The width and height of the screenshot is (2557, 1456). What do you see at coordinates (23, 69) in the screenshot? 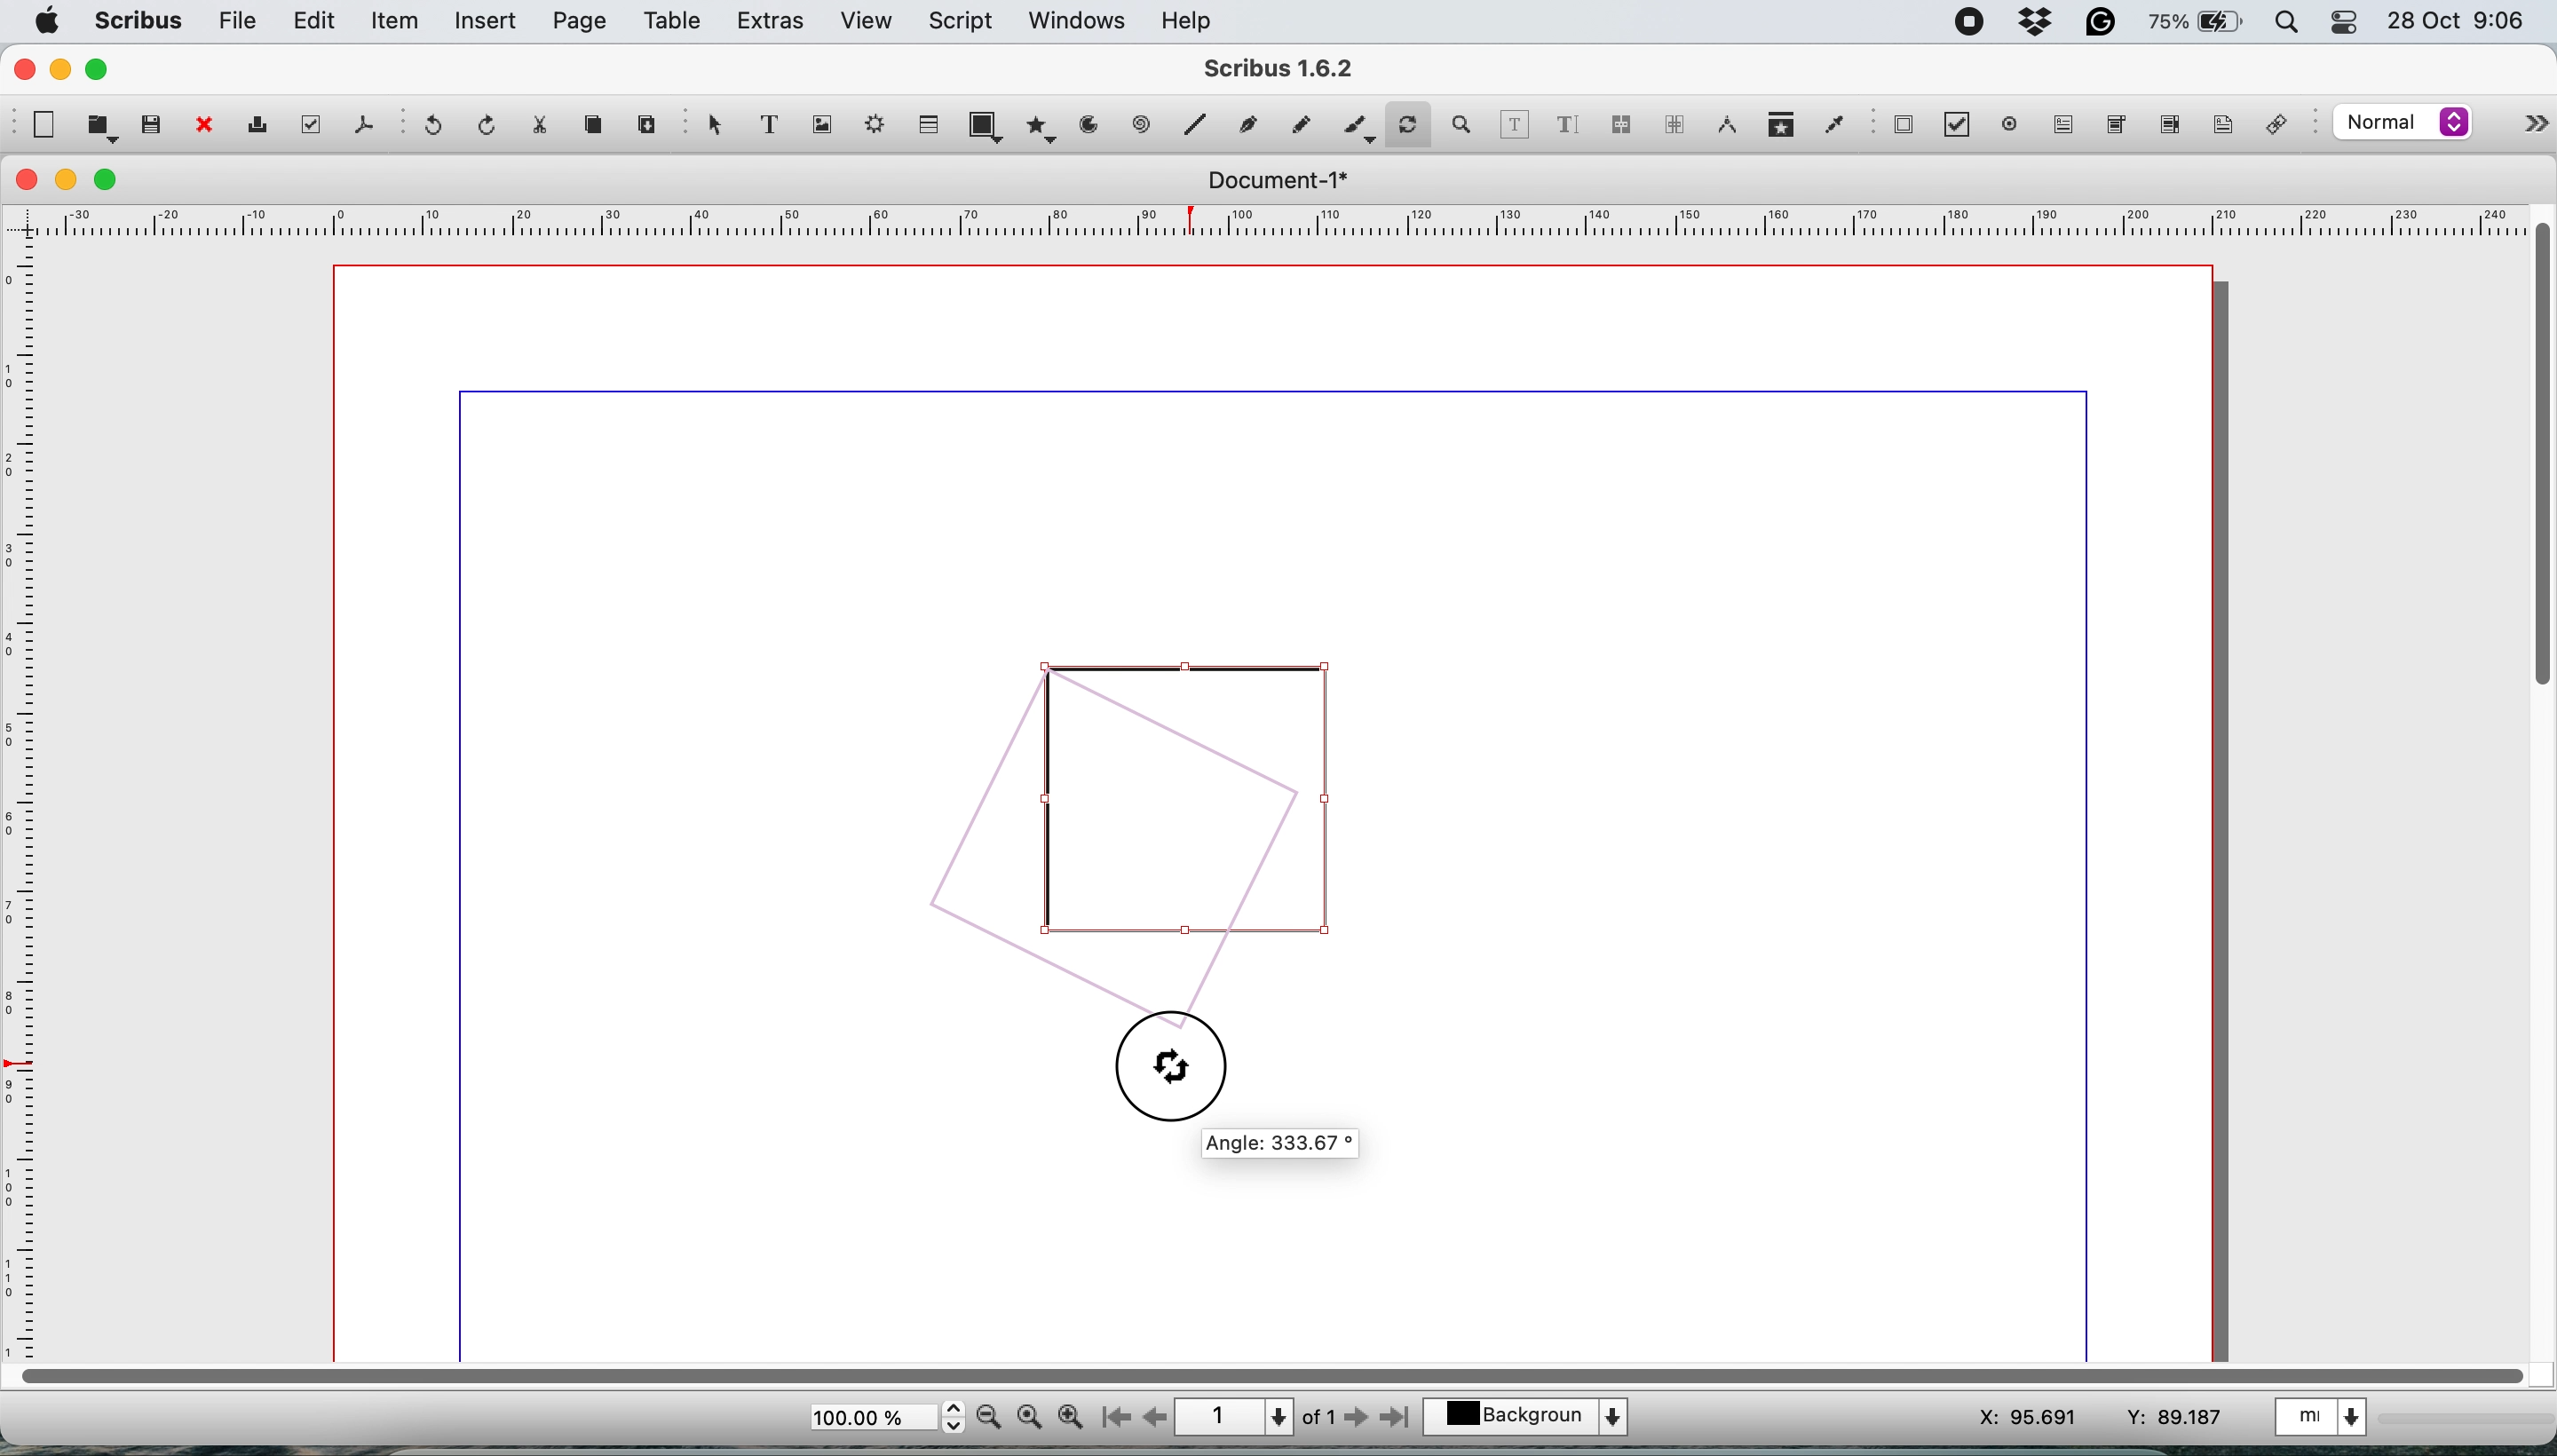
I see `close` at bounding box center [23, 69].